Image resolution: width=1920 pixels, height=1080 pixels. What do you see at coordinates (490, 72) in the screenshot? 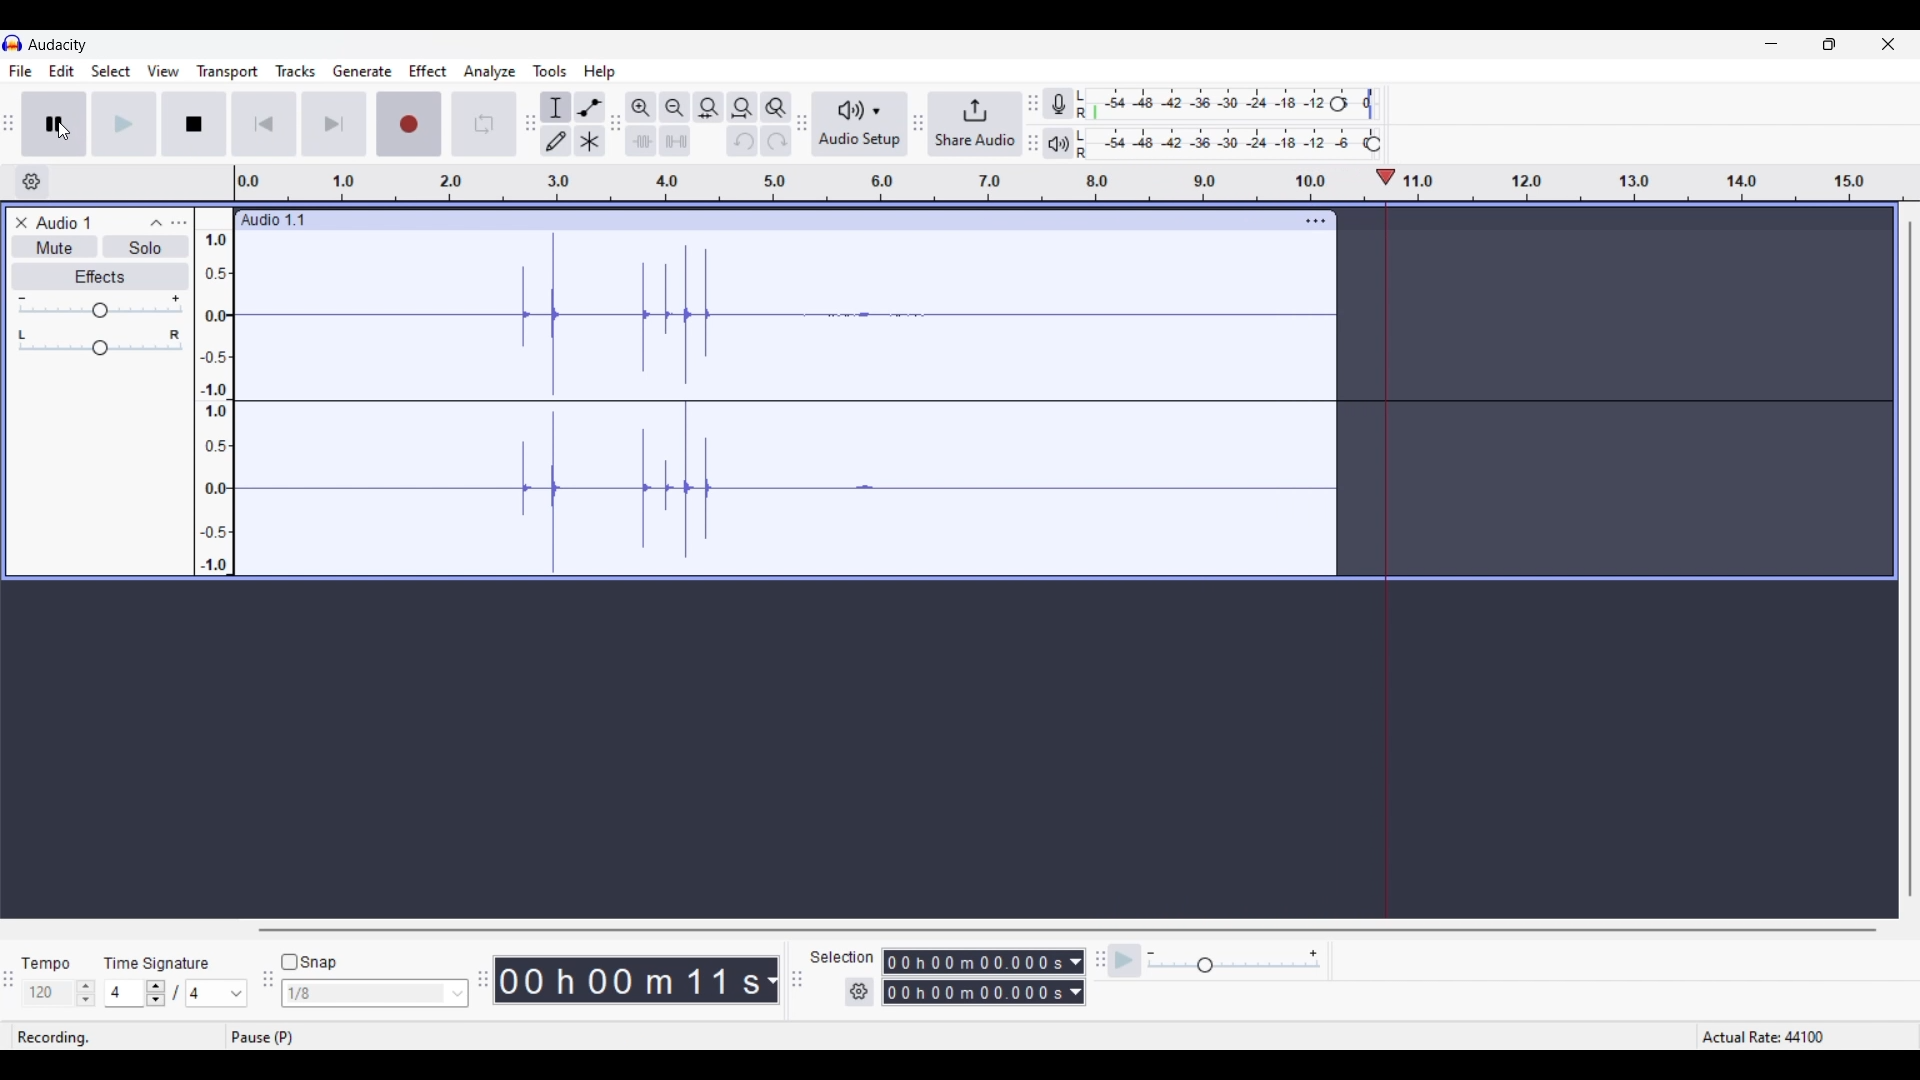
I see `Analyze menu` at bounding box center [490, 72].